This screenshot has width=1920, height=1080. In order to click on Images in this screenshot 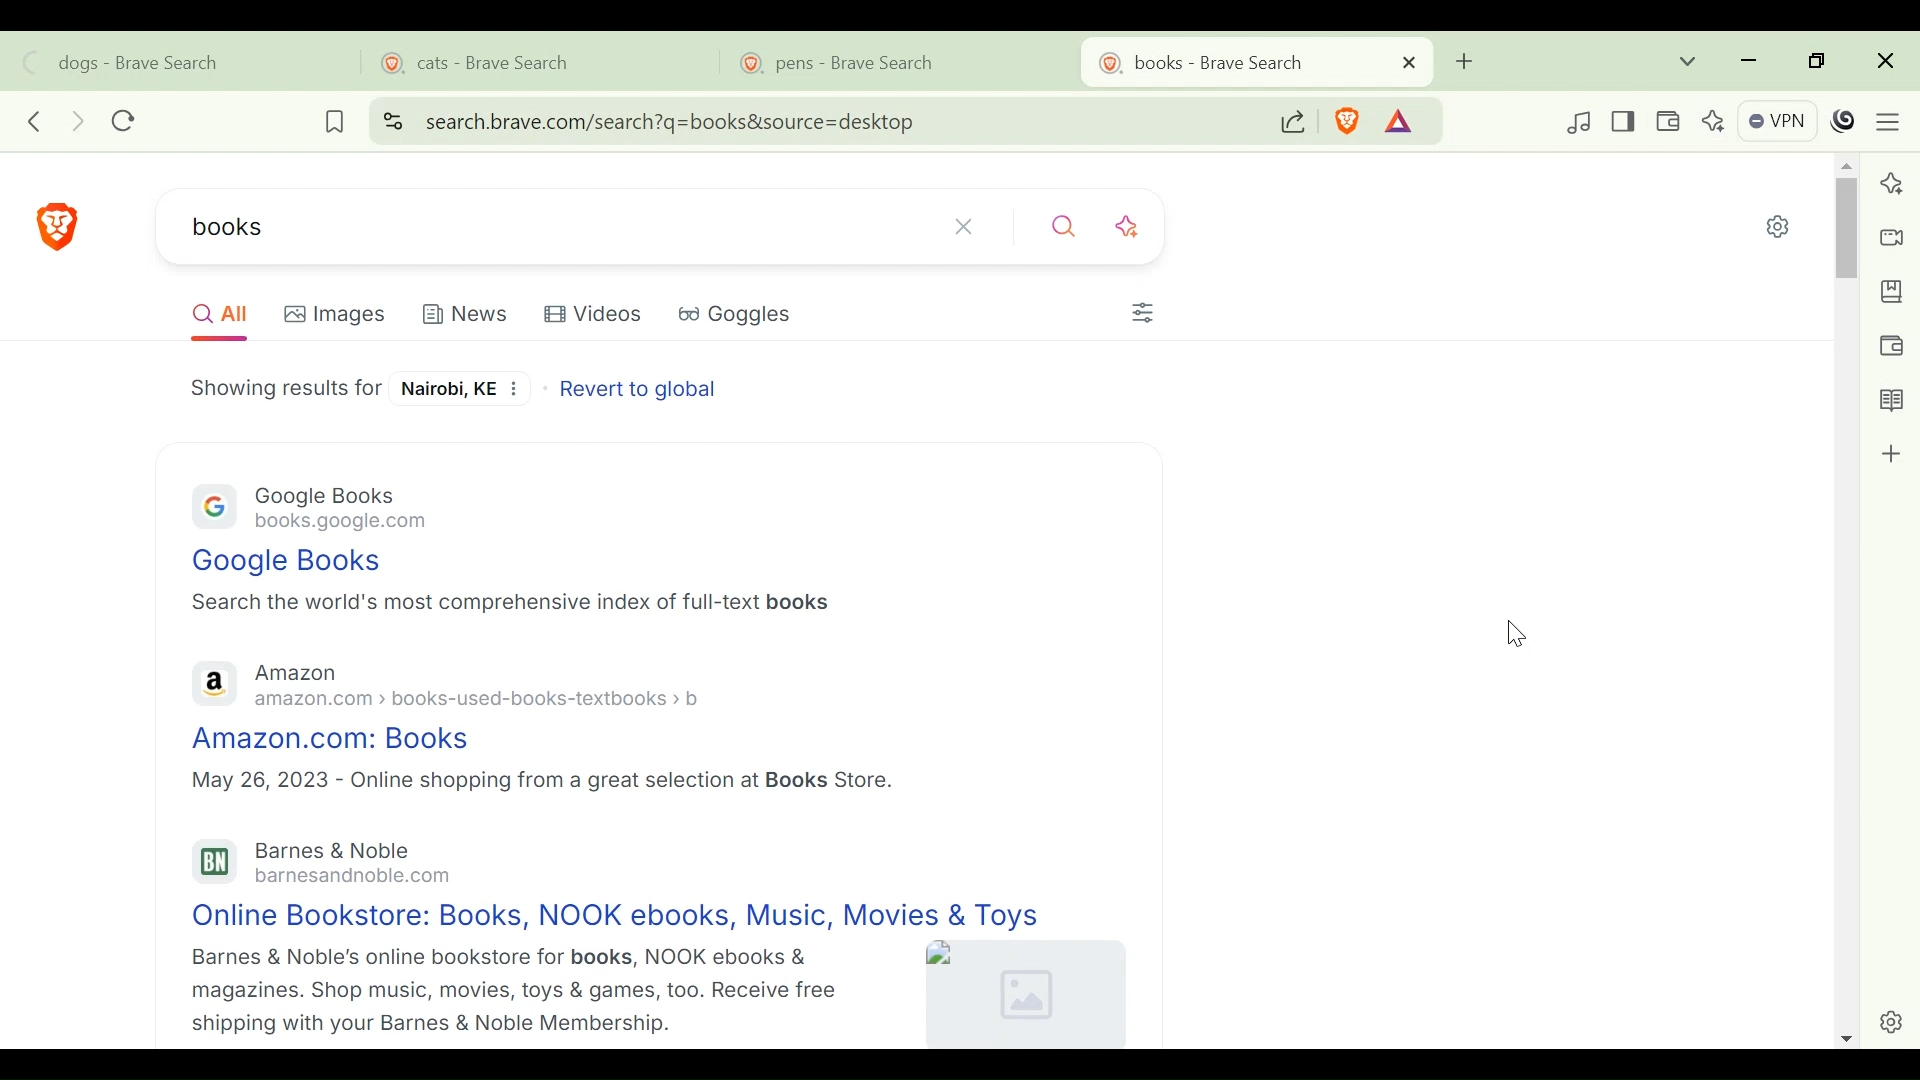, I will do `click(333, 314)`.